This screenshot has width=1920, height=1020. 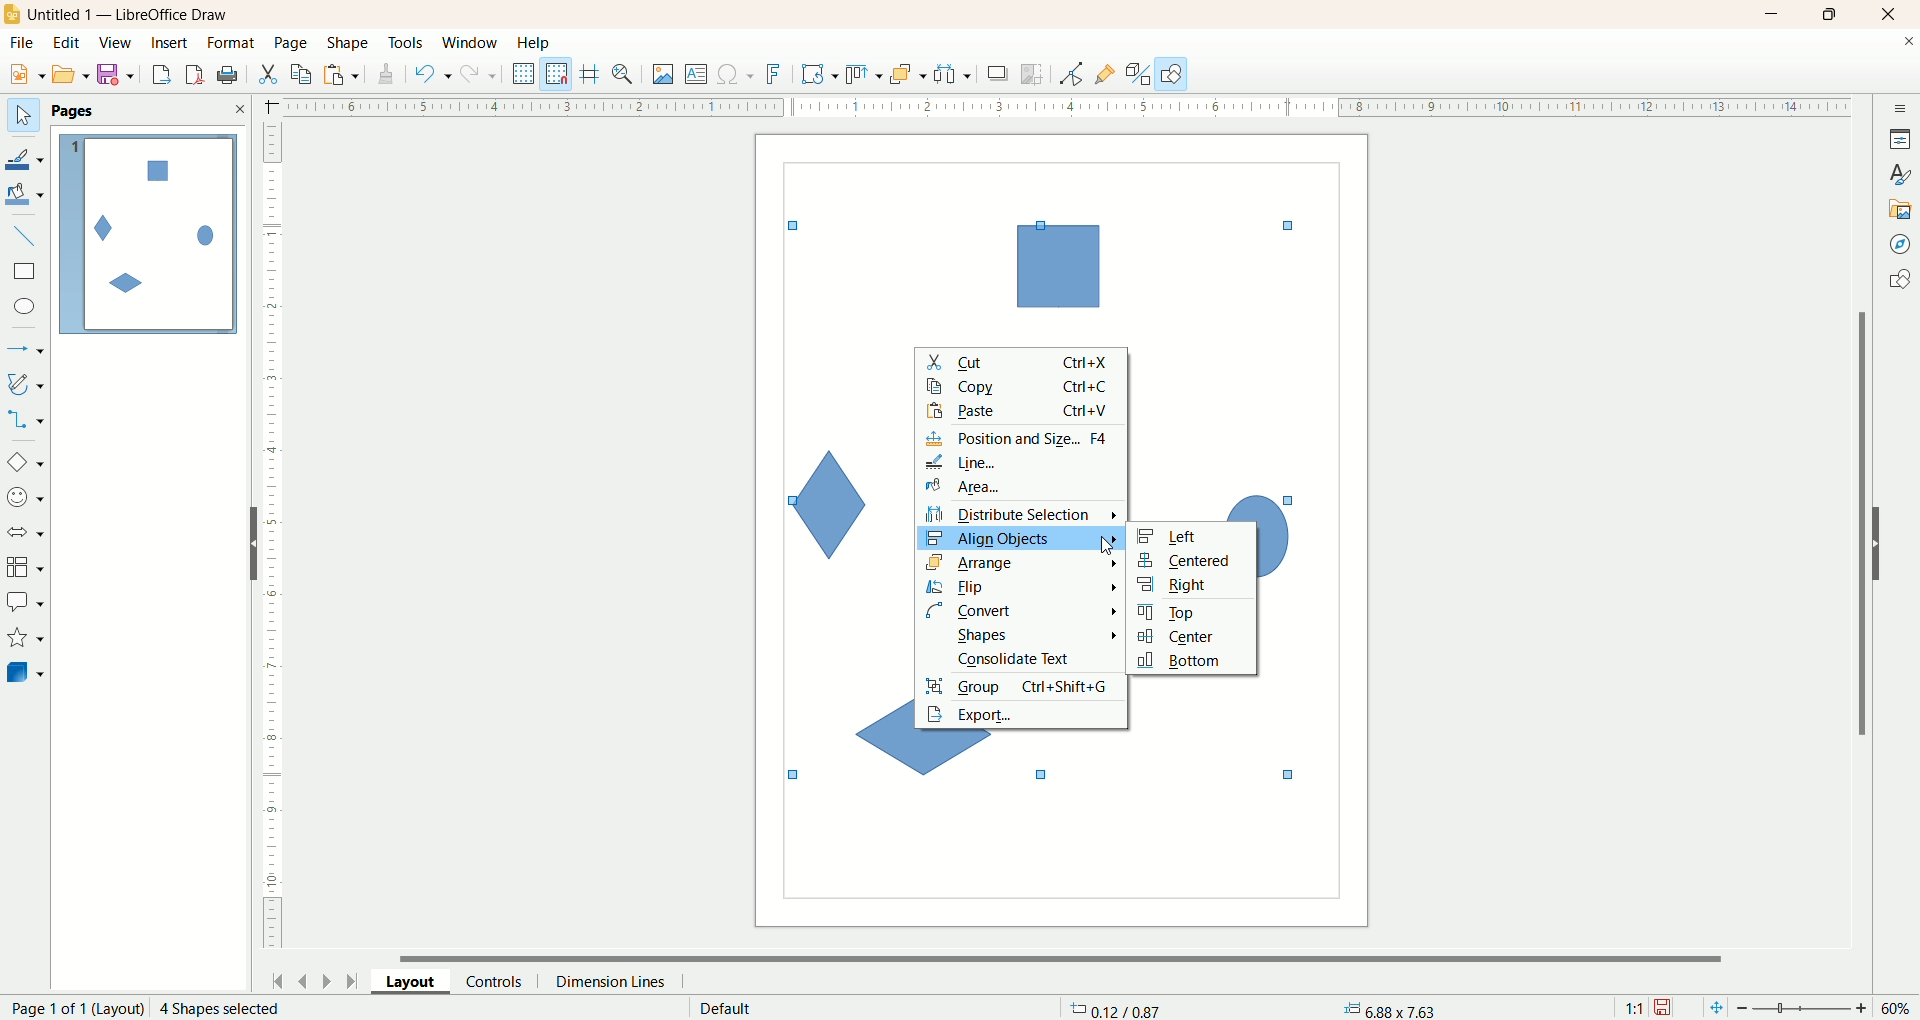 What do you see at coordinates (1017, 538) in the screenshot?
I see `align object` at bounding box center [1017, 538].